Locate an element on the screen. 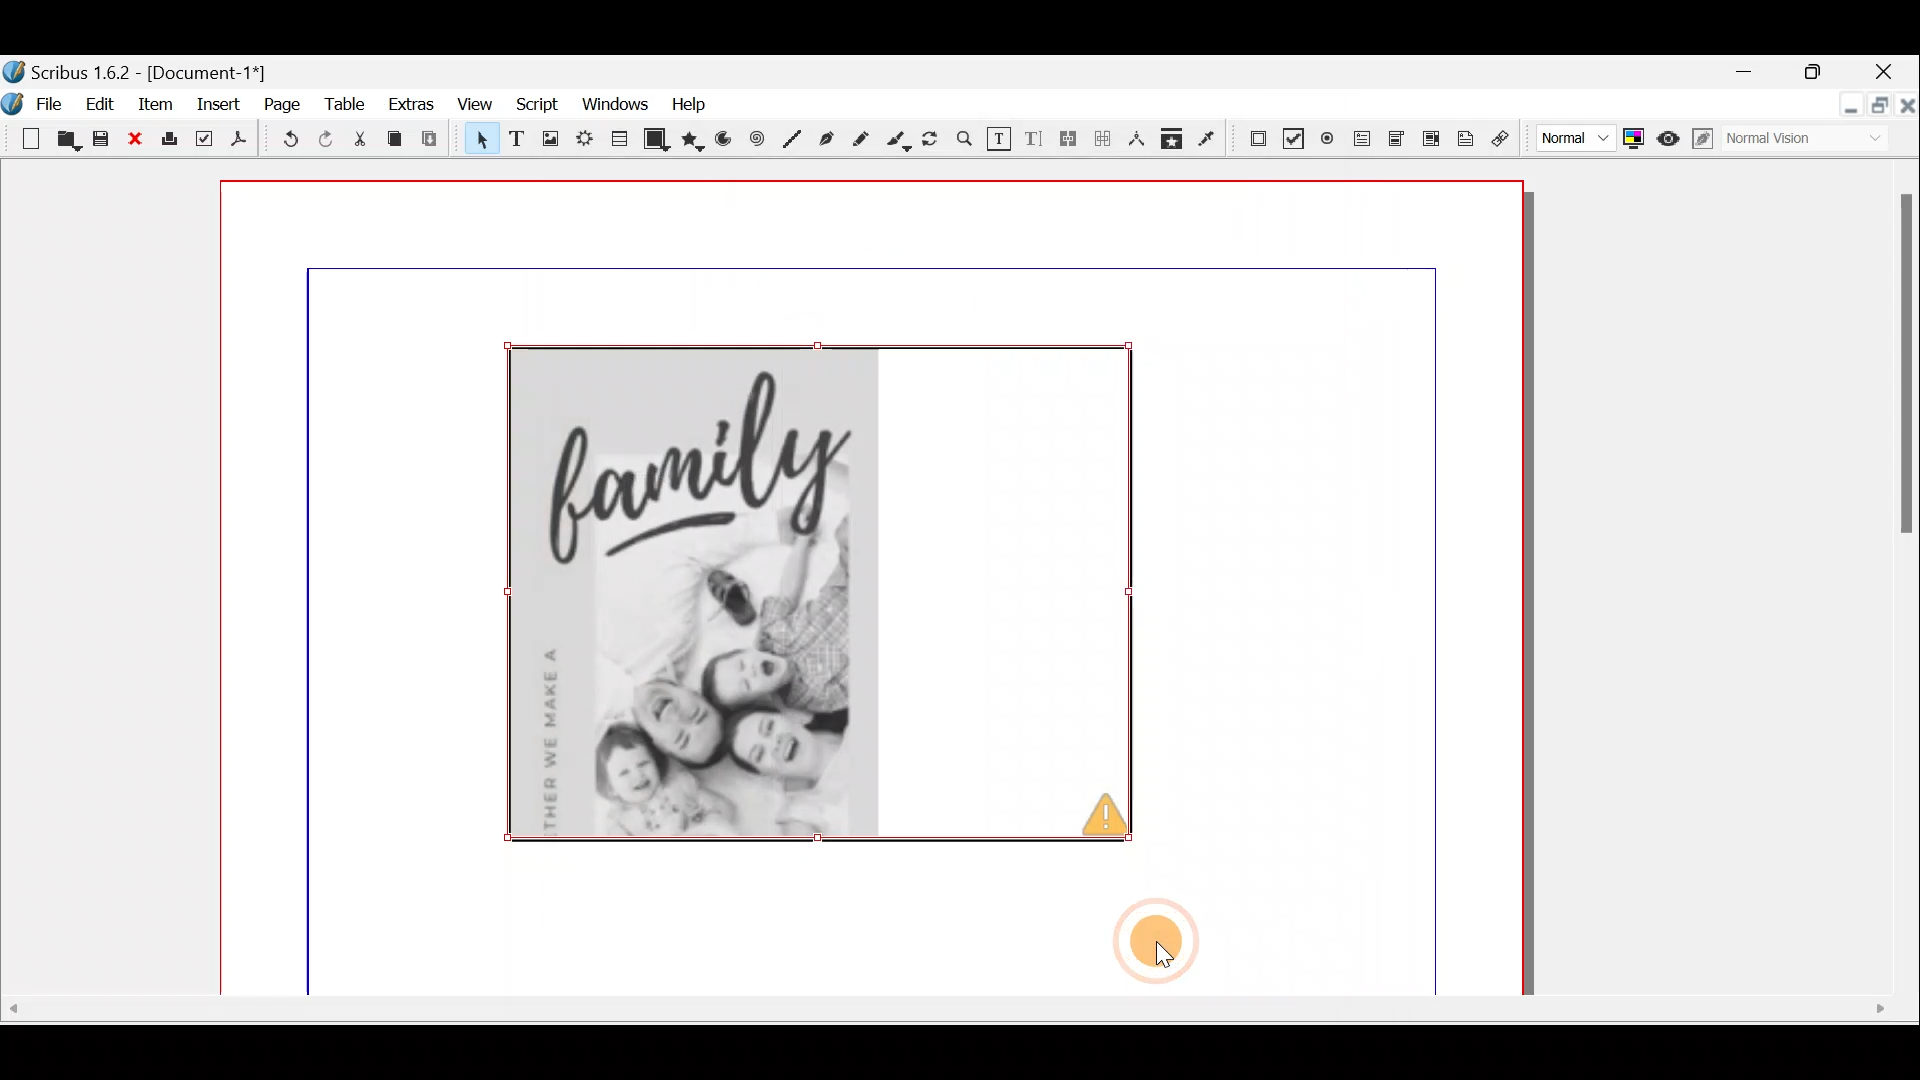 The image size is (1920, 1080). Logo is located at coordinates (16, 103).